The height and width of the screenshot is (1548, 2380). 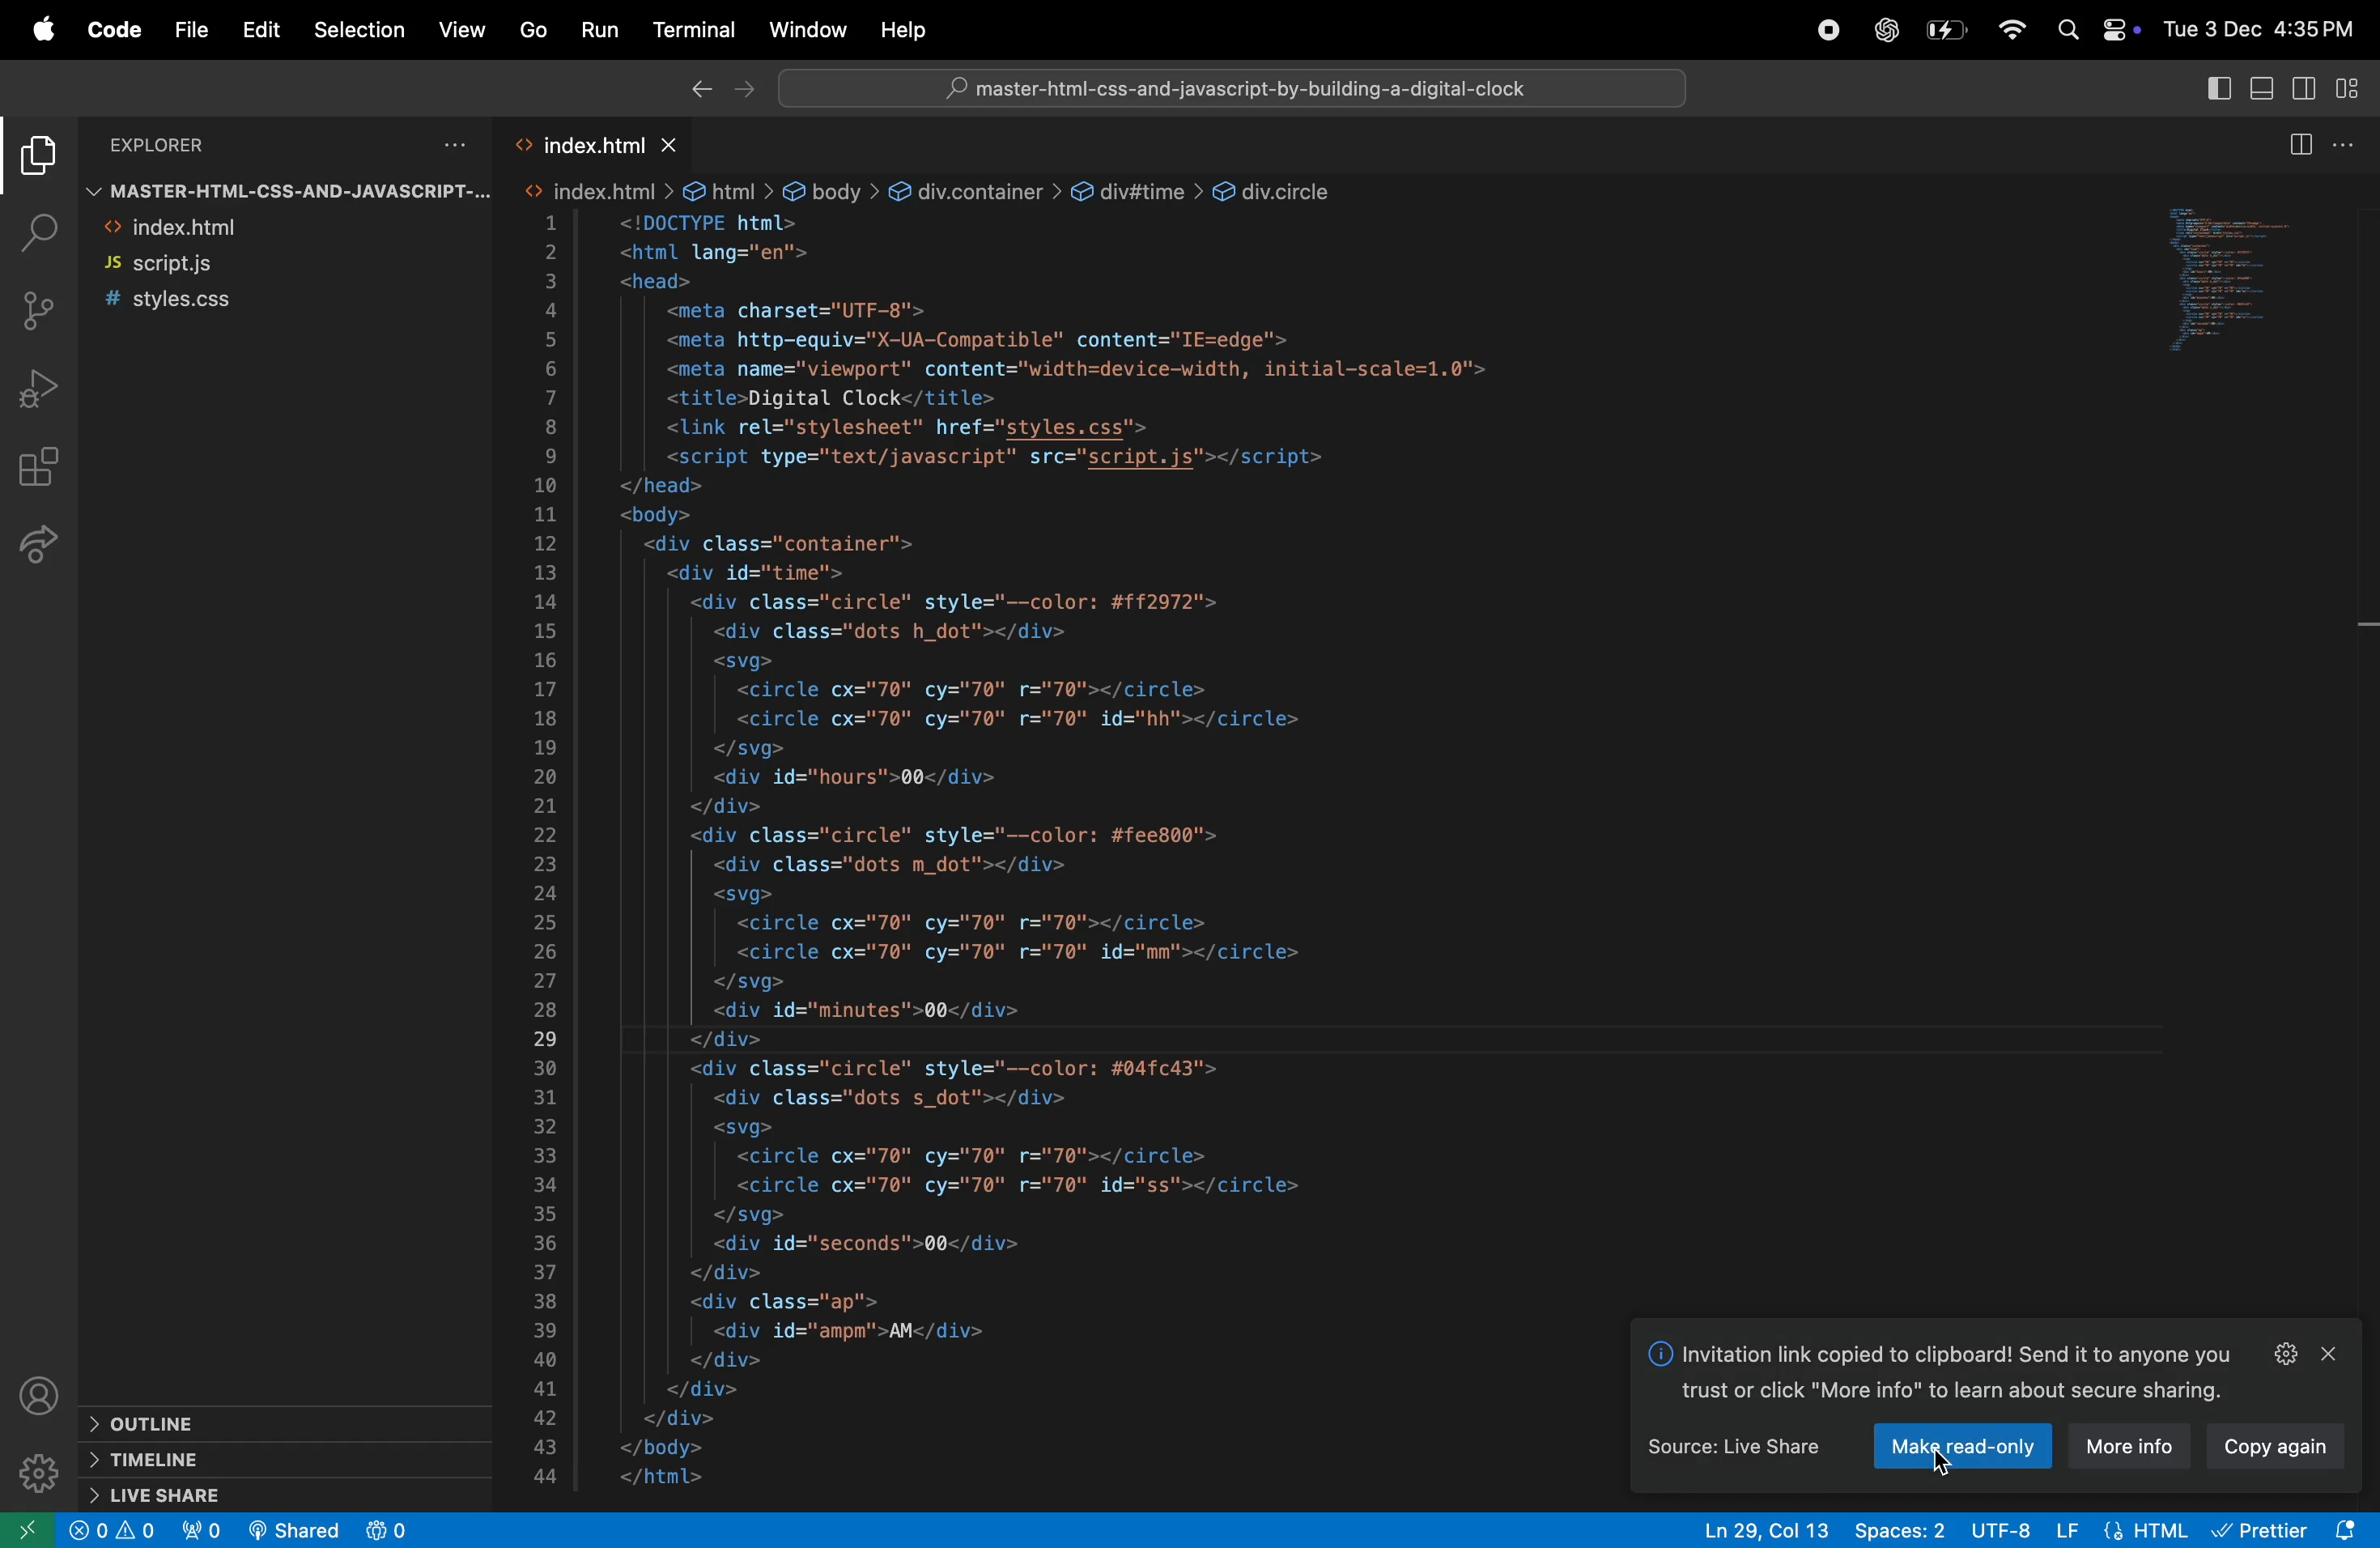 What do you see at coordinates (36, 159) in the screenshot?
I see `explorer` at bounding box center [36, 159].